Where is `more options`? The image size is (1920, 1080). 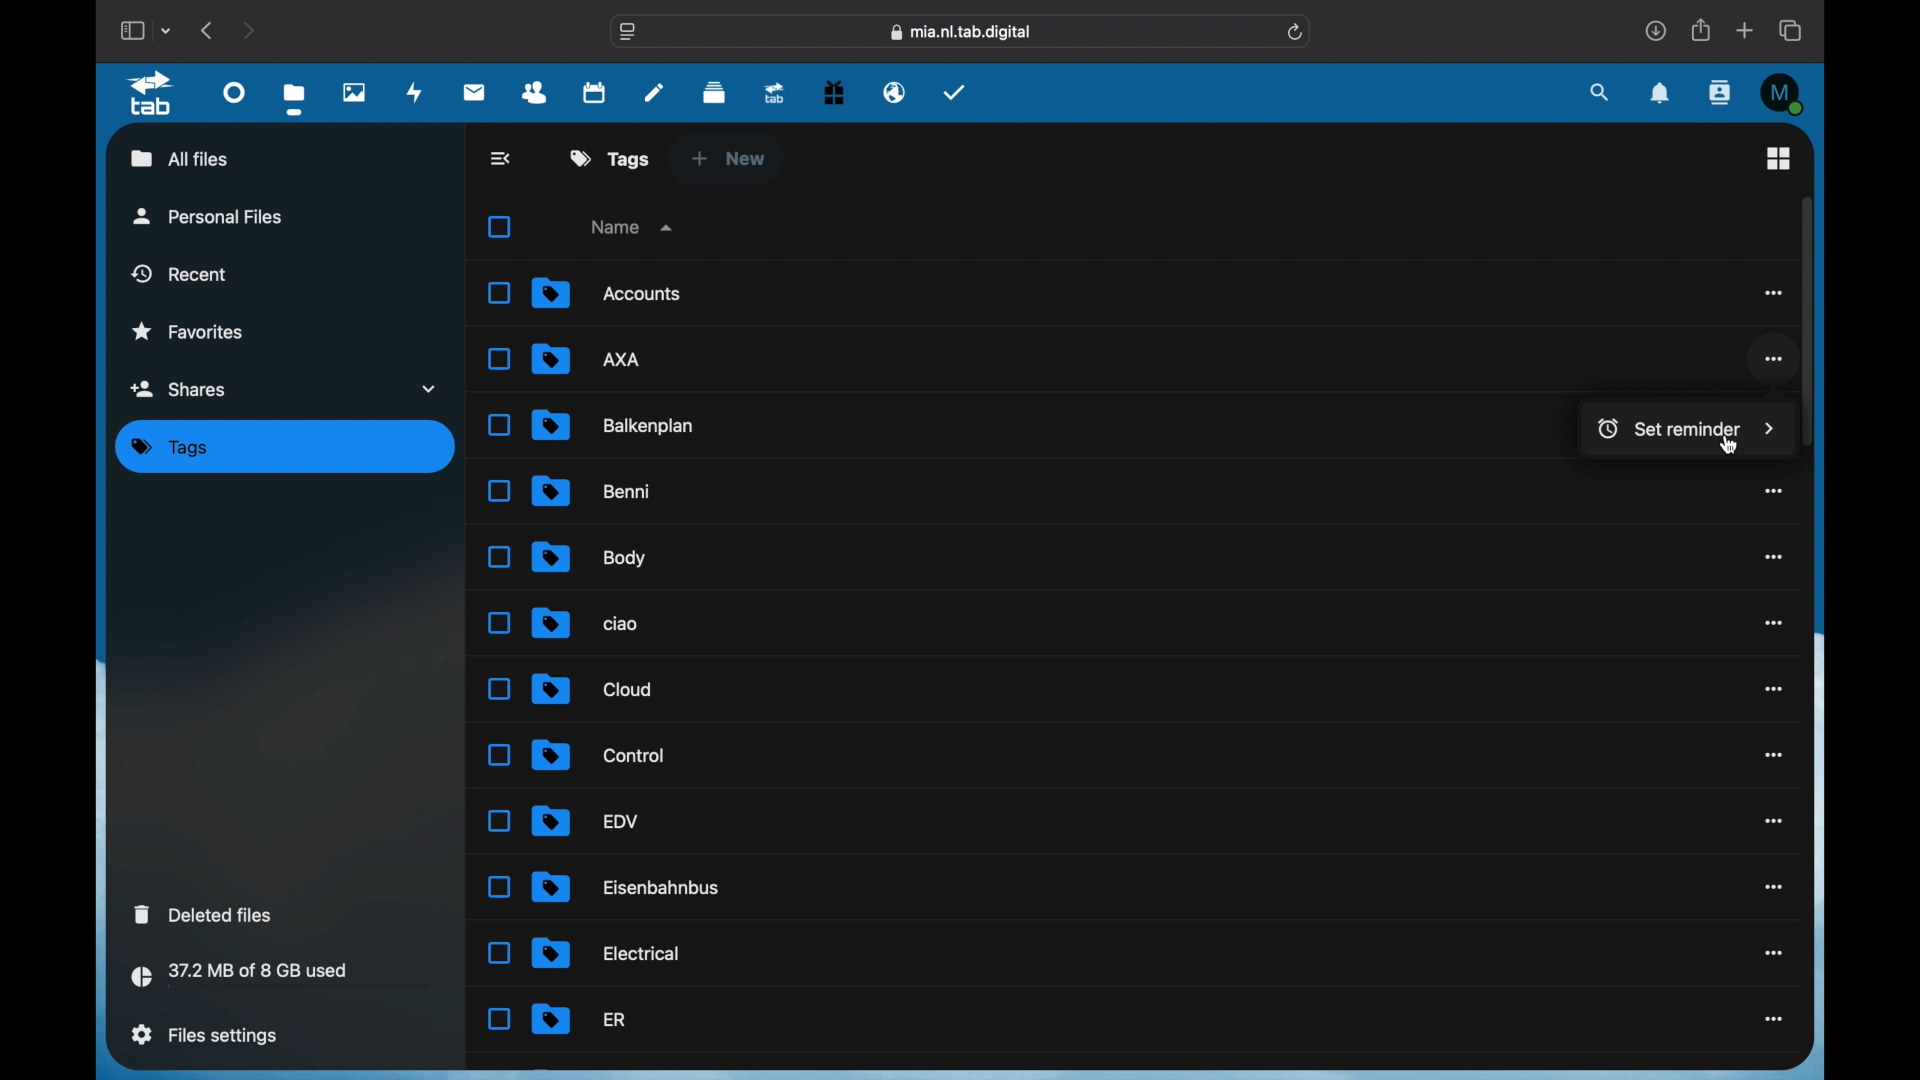 more options is located at coordinates (1775, 954).